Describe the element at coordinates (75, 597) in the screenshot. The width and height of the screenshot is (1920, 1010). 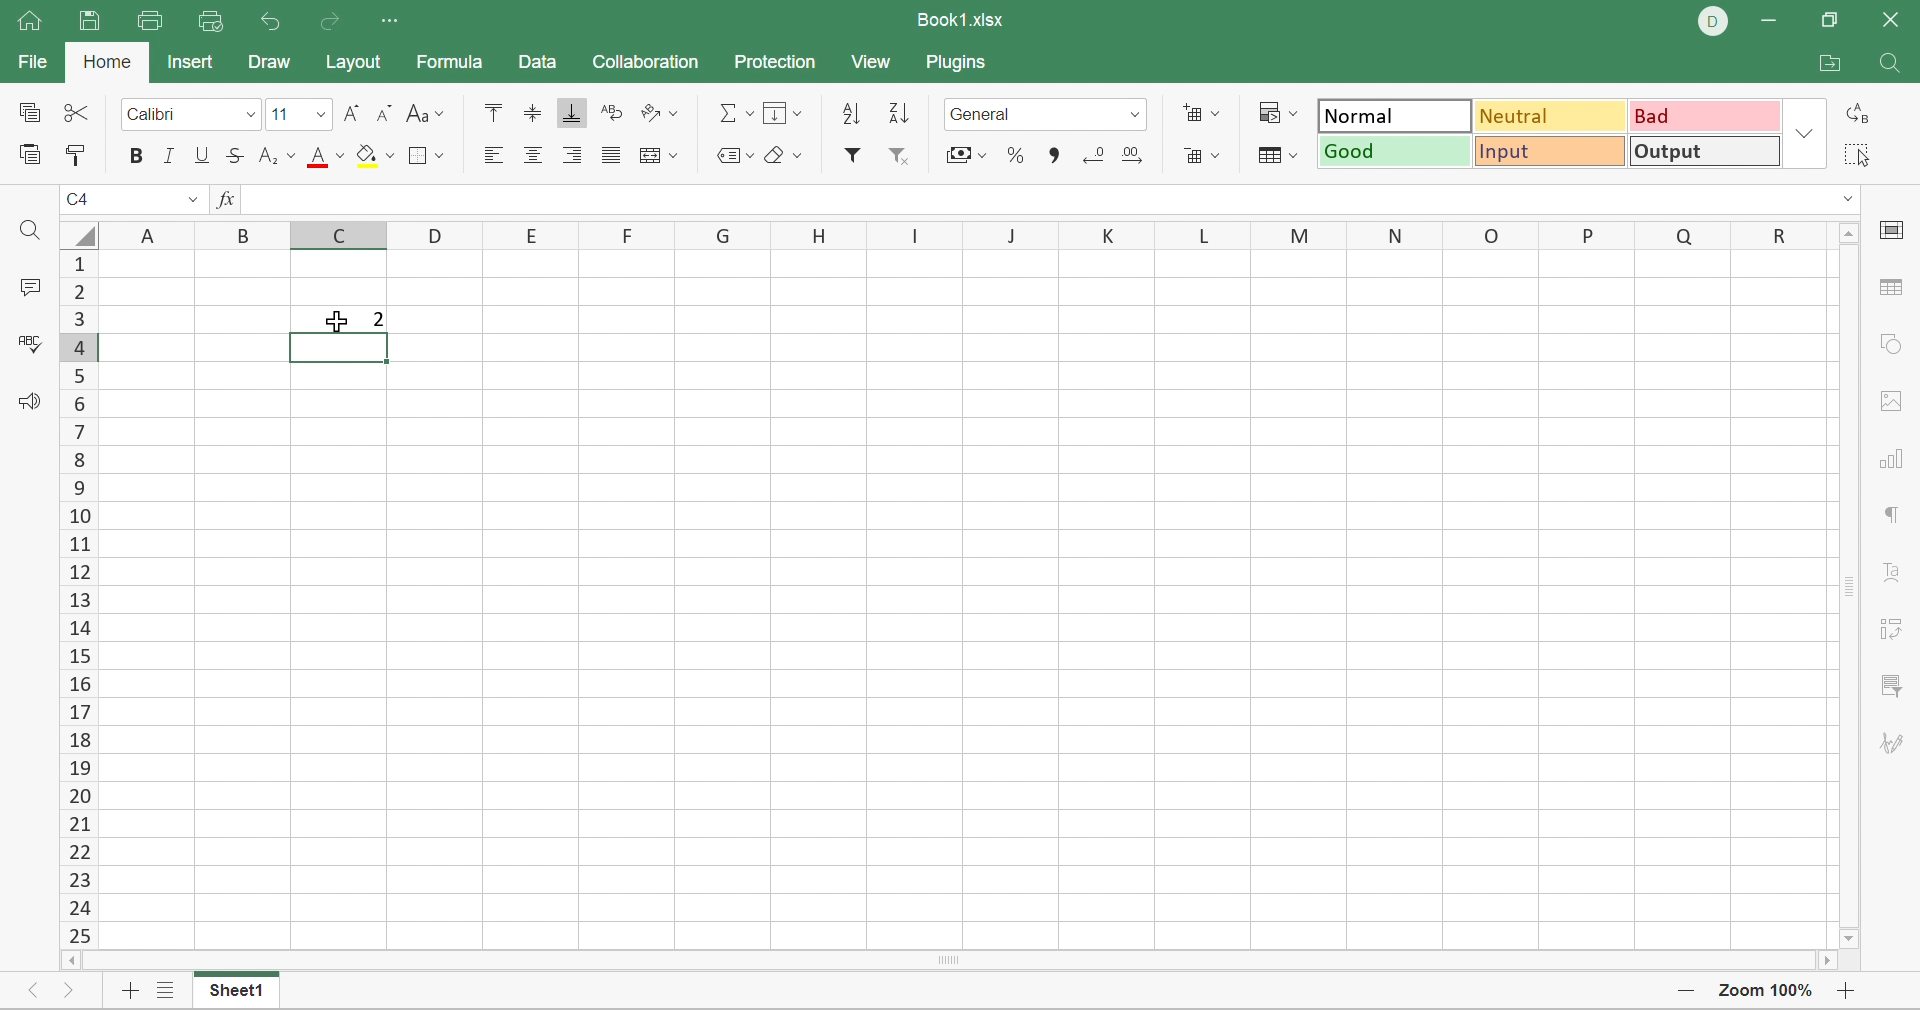
I see `Scroll Bar` at that location.